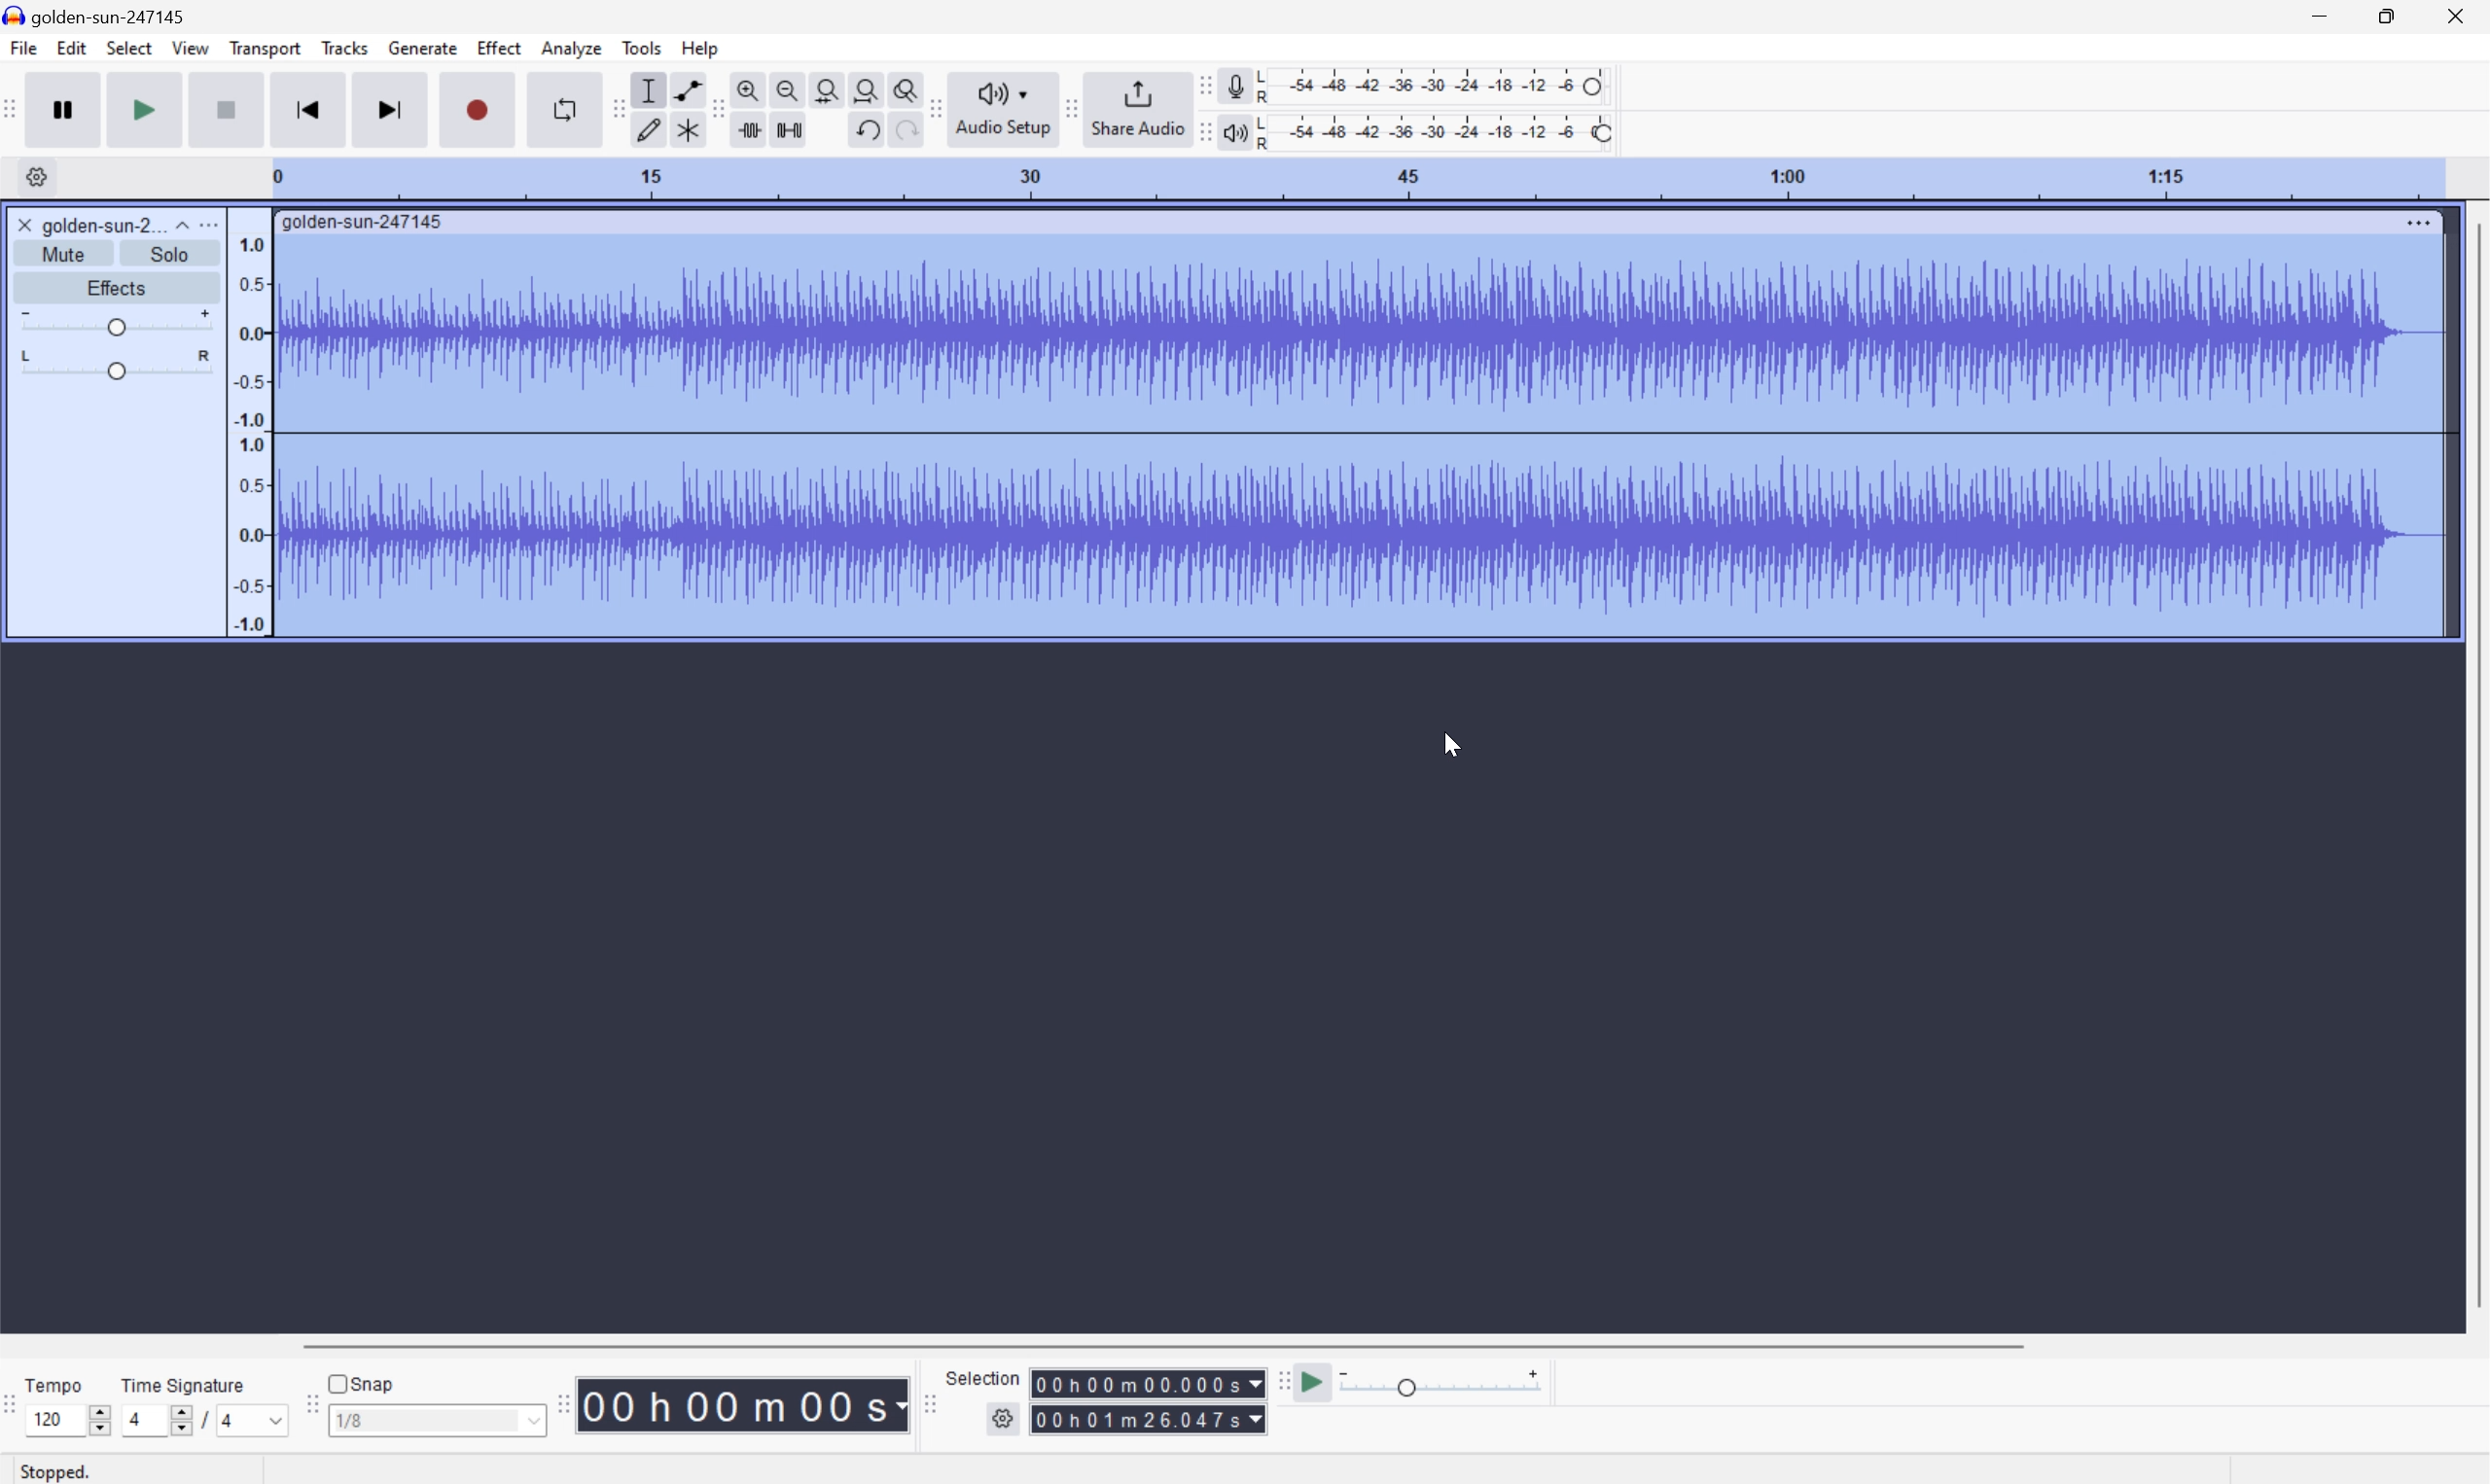  What do you see at coordinates (58, 1420) in the screenshot?
I see `120` at bounding box center [58, 1420].